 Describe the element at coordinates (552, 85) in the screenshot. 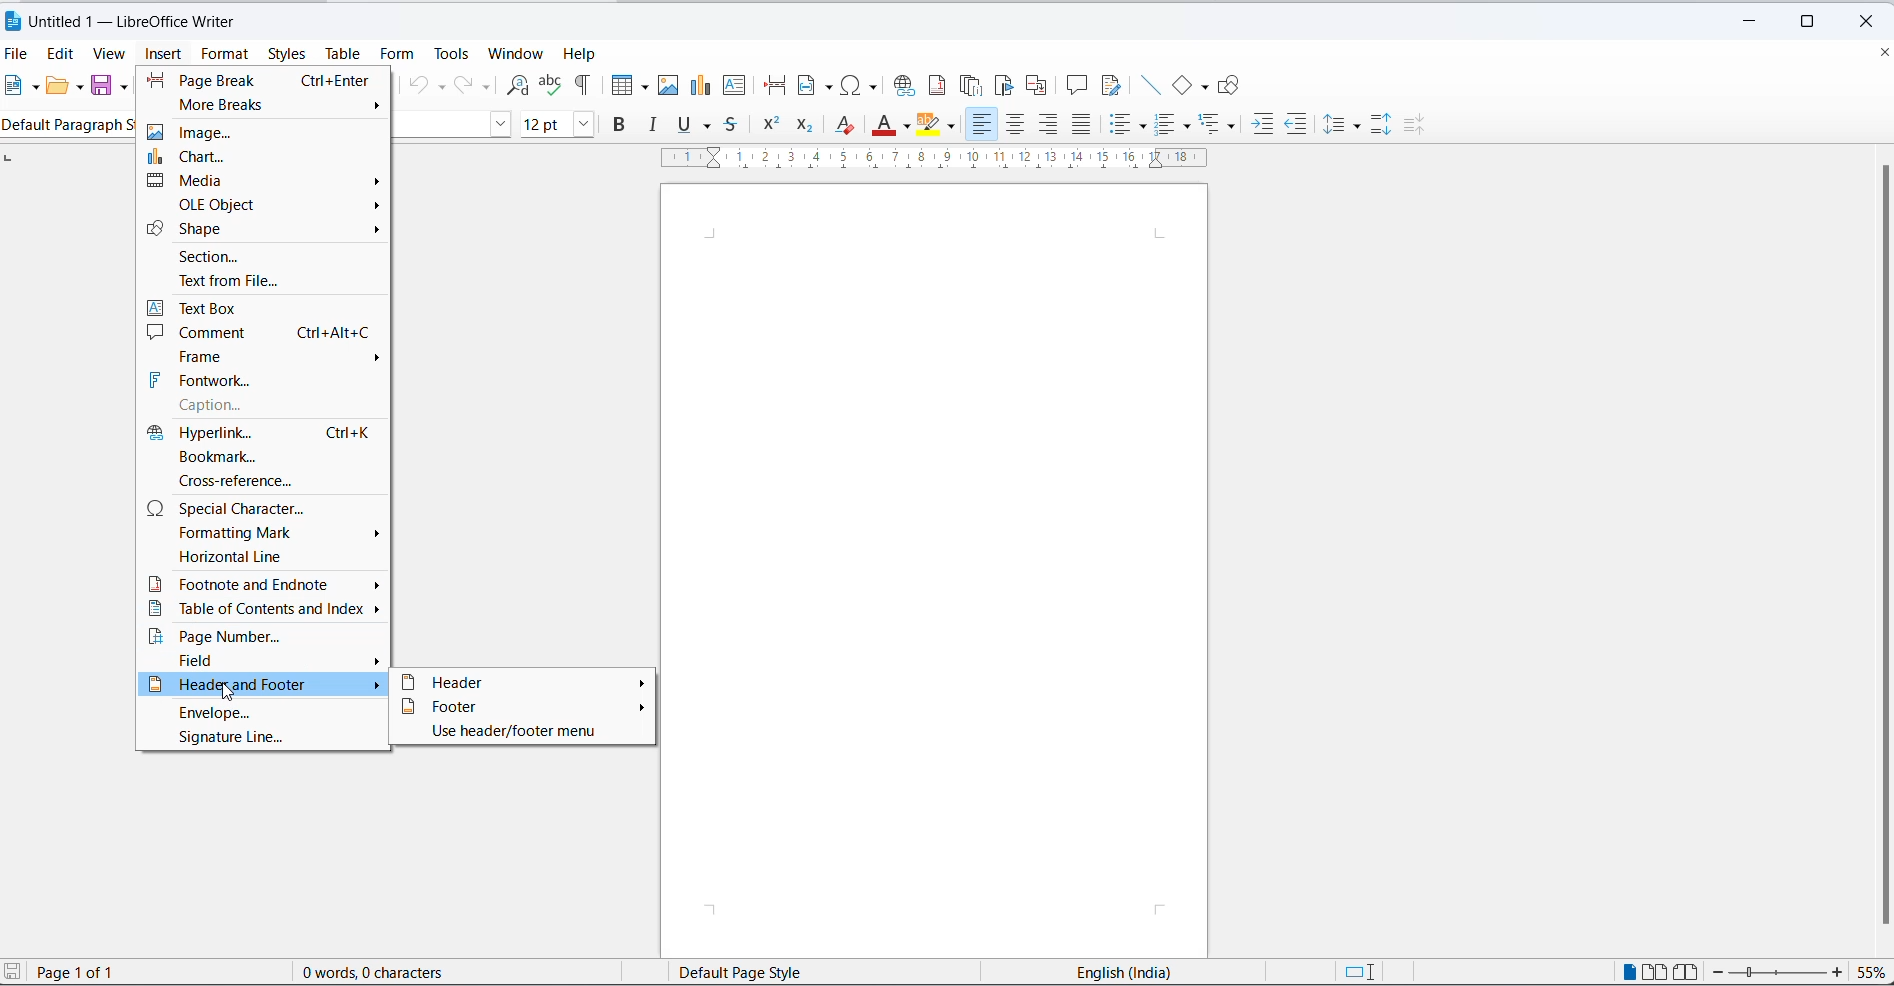

I see `spelling` at that location.